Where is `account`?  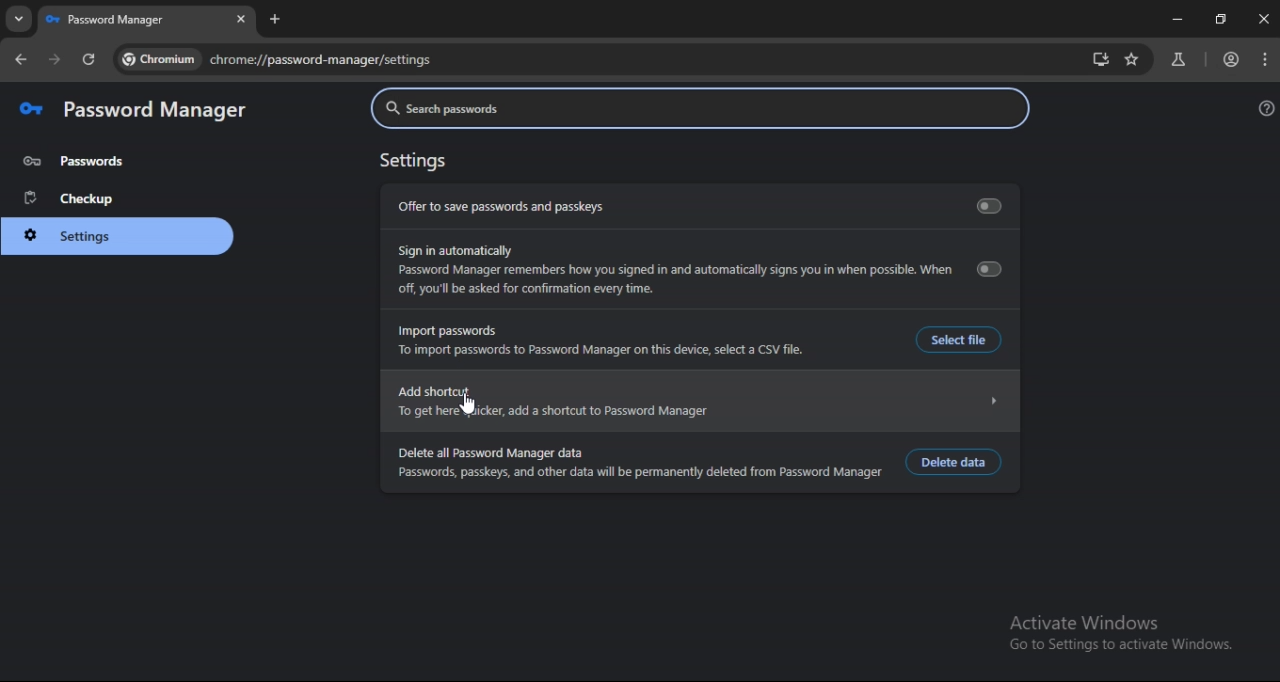
account is located at coordinates (1233, 59).